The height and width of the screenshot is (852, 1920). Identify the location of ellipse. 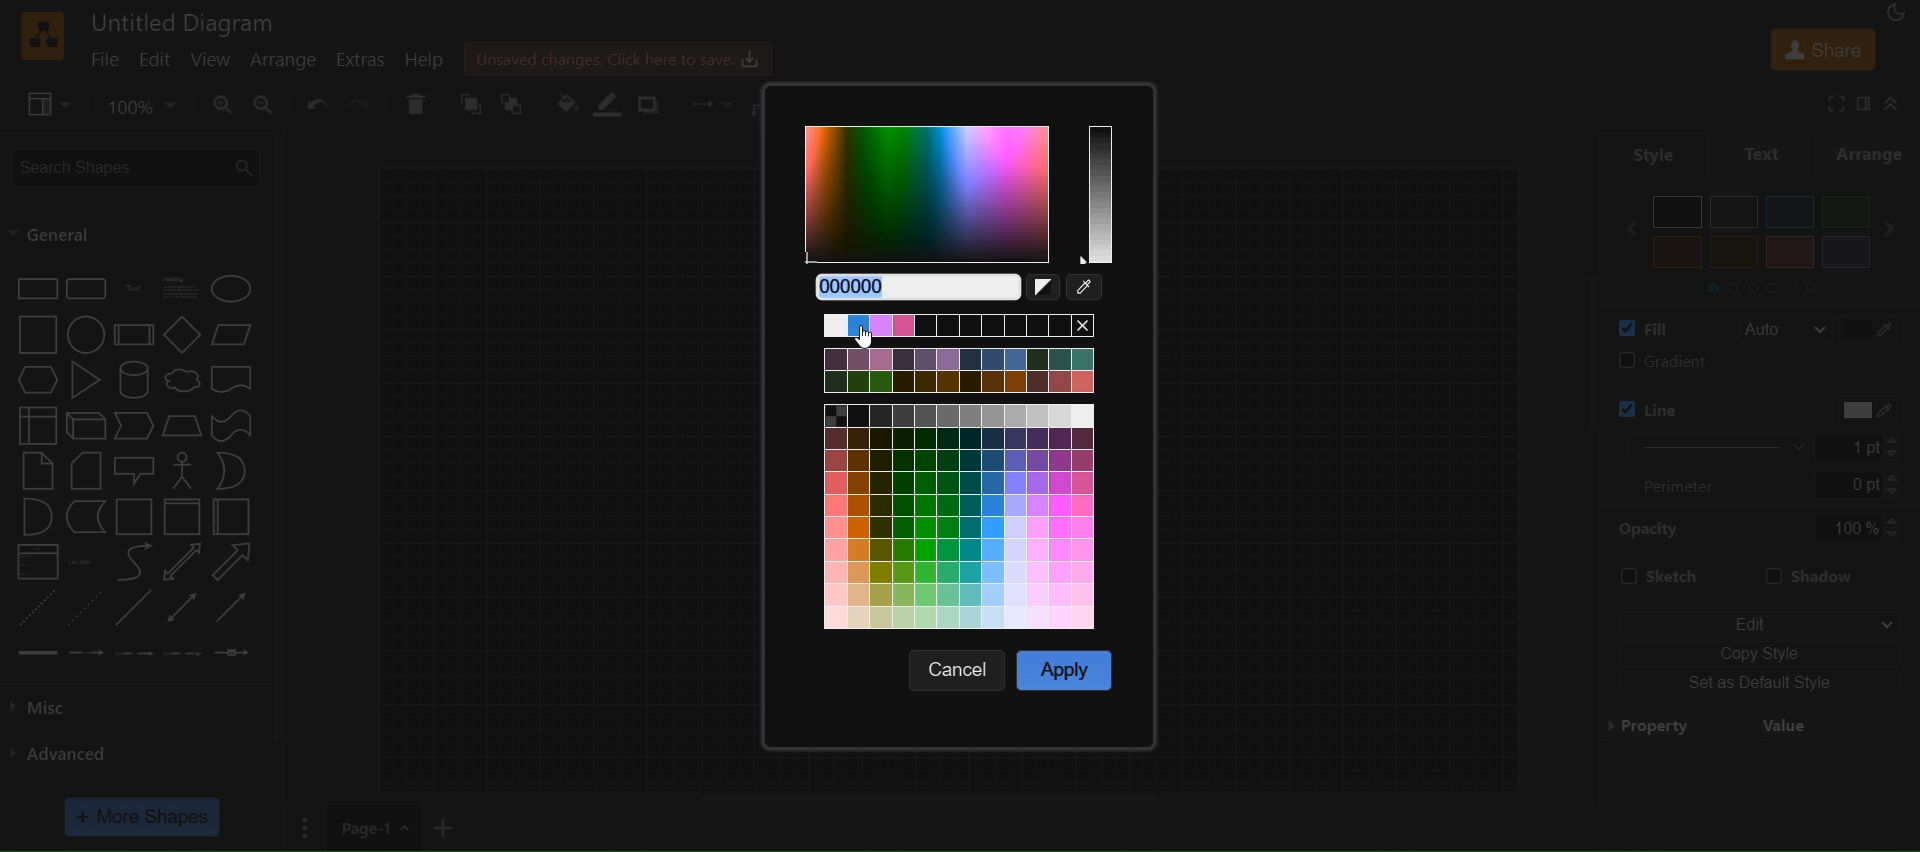
(235, 288).